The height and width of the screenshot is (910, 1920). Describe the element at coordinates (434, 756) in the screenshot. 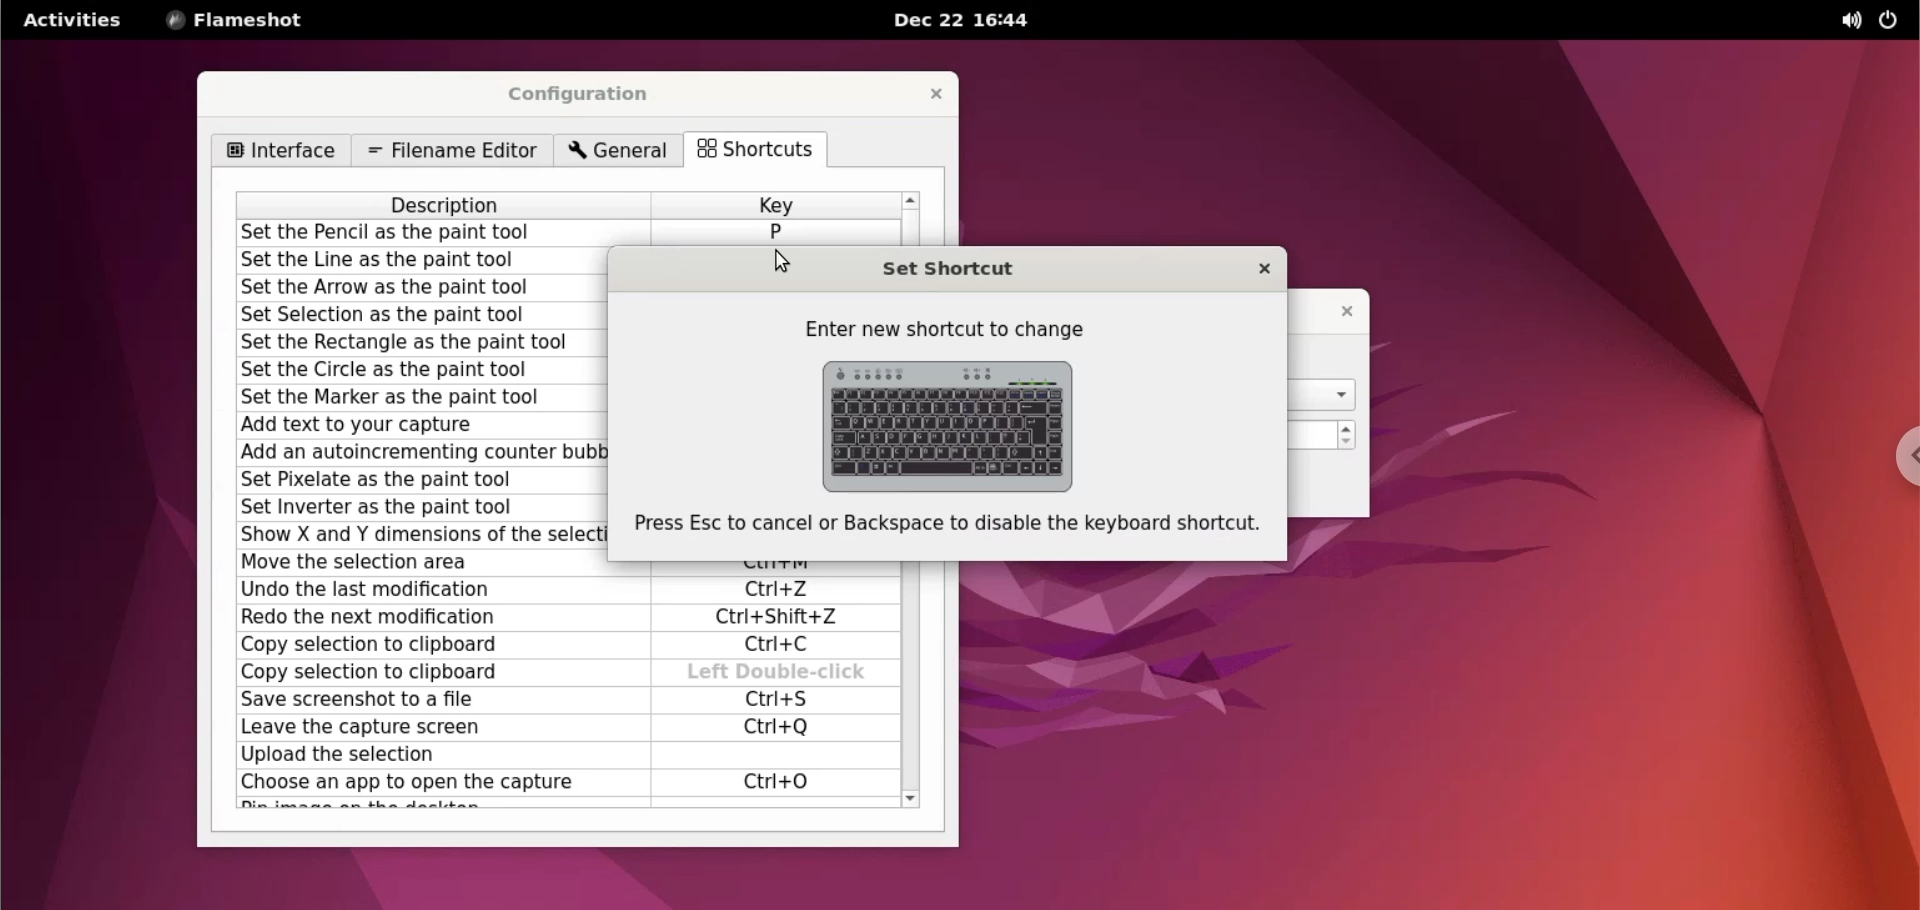

I see `upload the selection` at that location.